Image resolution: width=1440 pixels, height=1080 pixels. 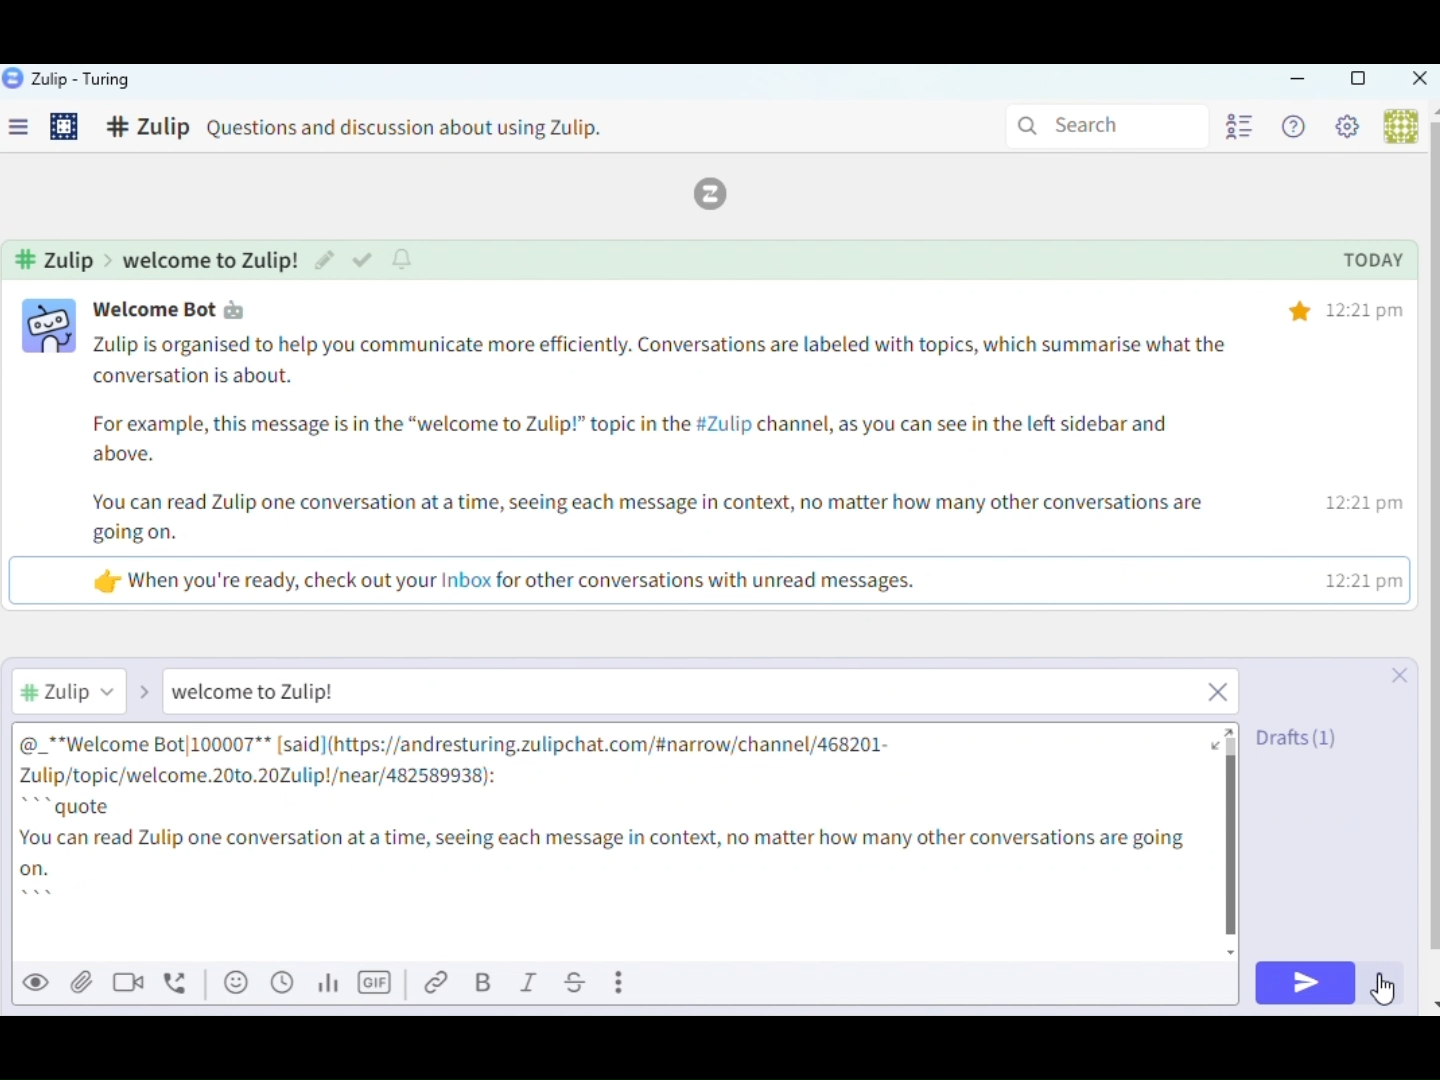 I want to click on today, so click(x=1373, y=262).